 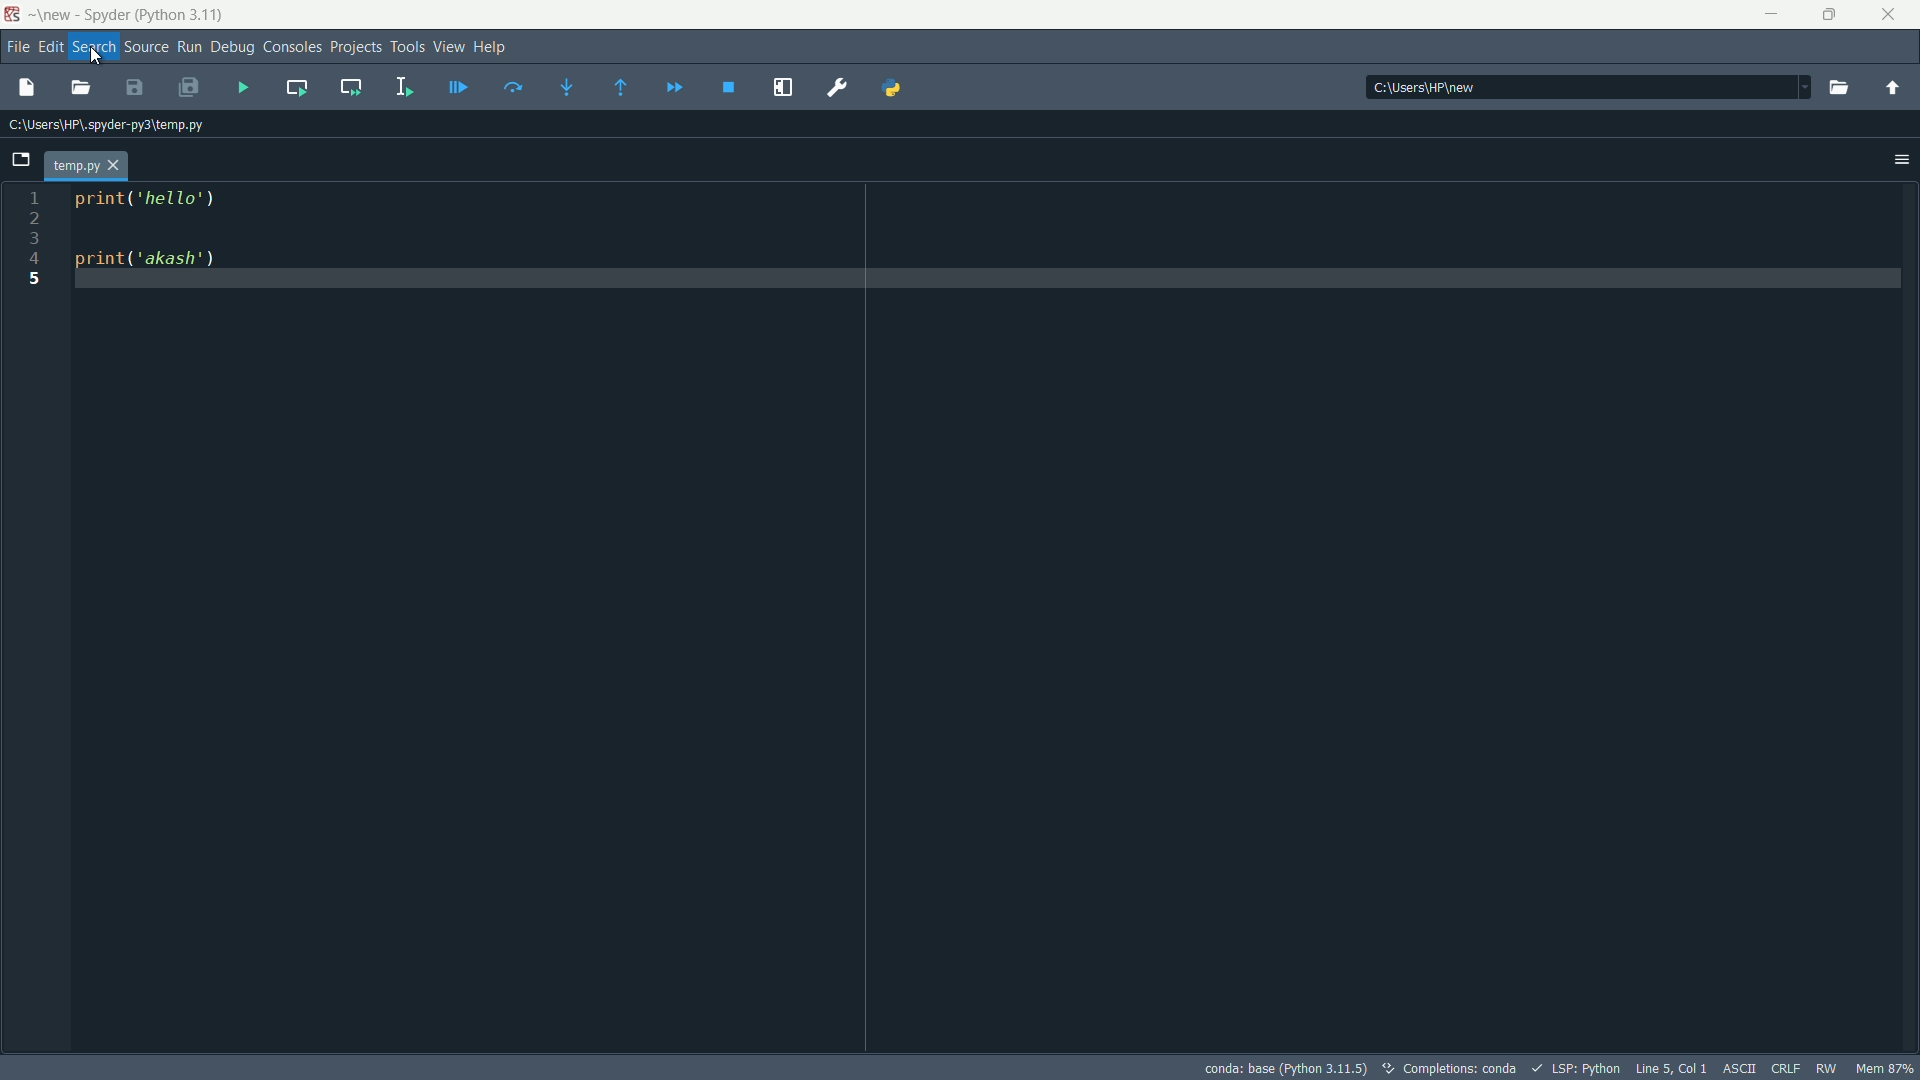 I want to click on pythonpath manager, so click(x=892, y=90).